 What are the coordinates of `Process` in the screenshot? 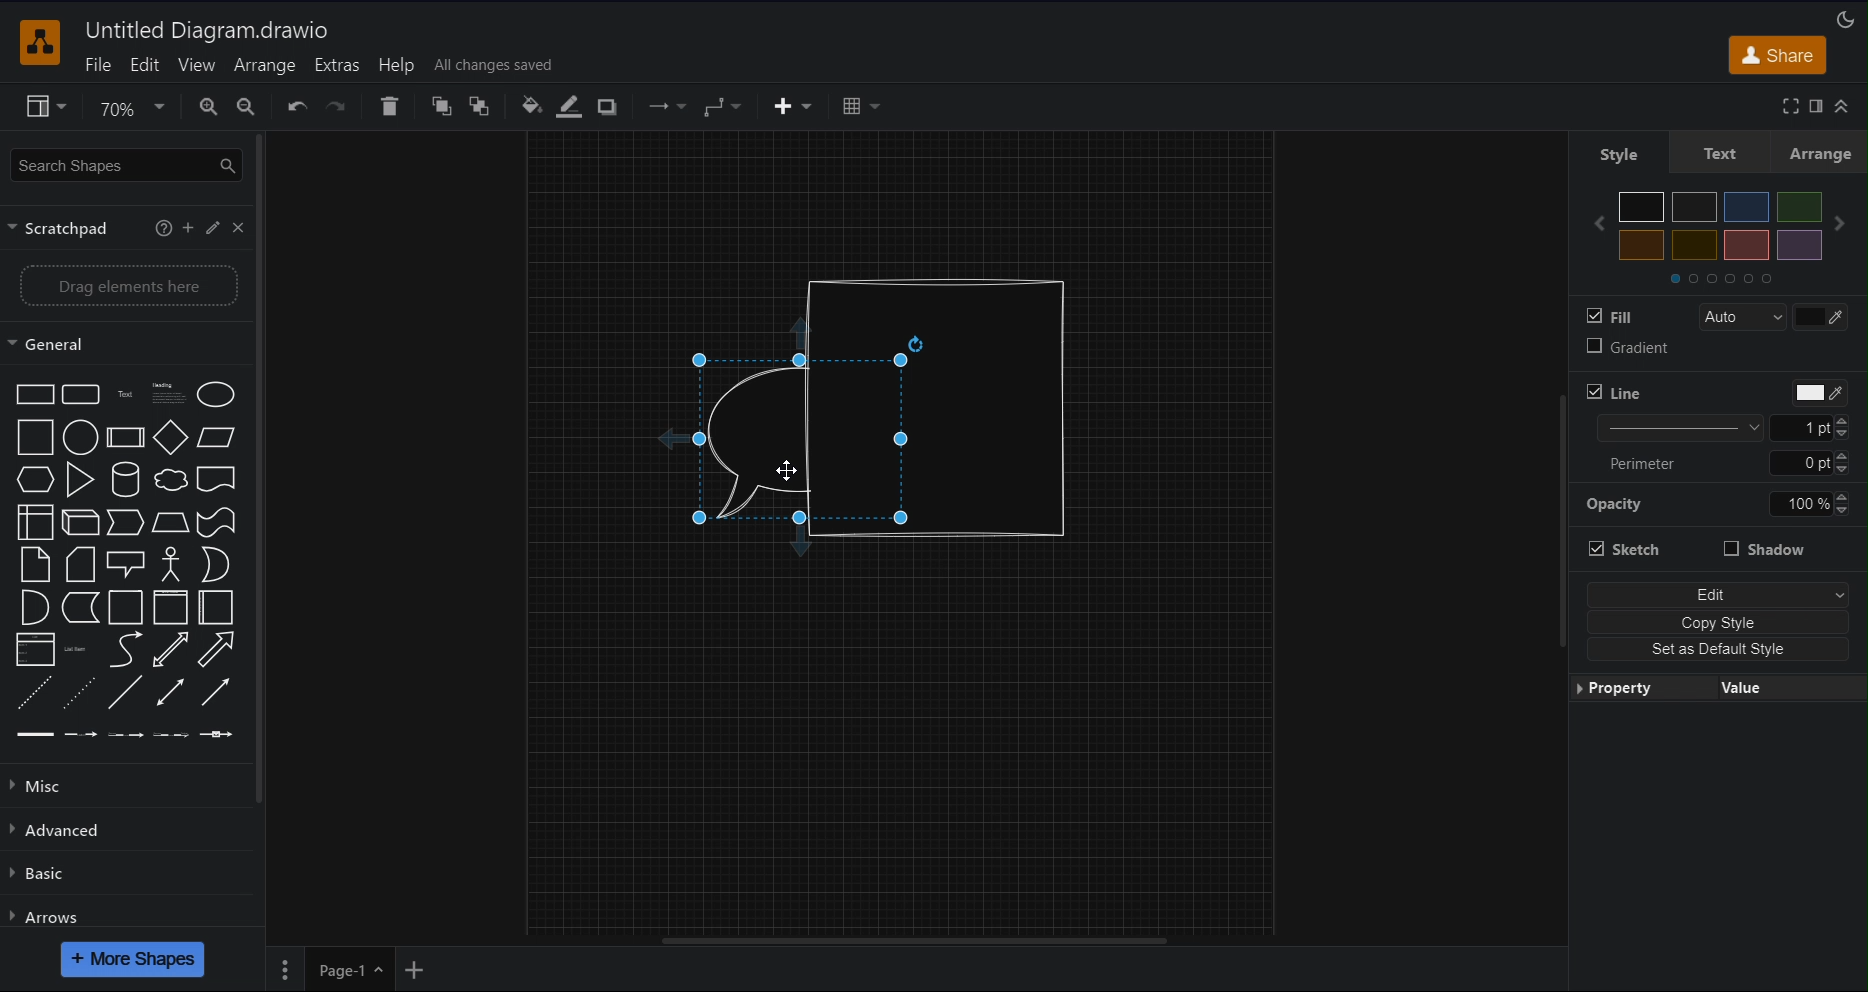 It's located at (126, 438).